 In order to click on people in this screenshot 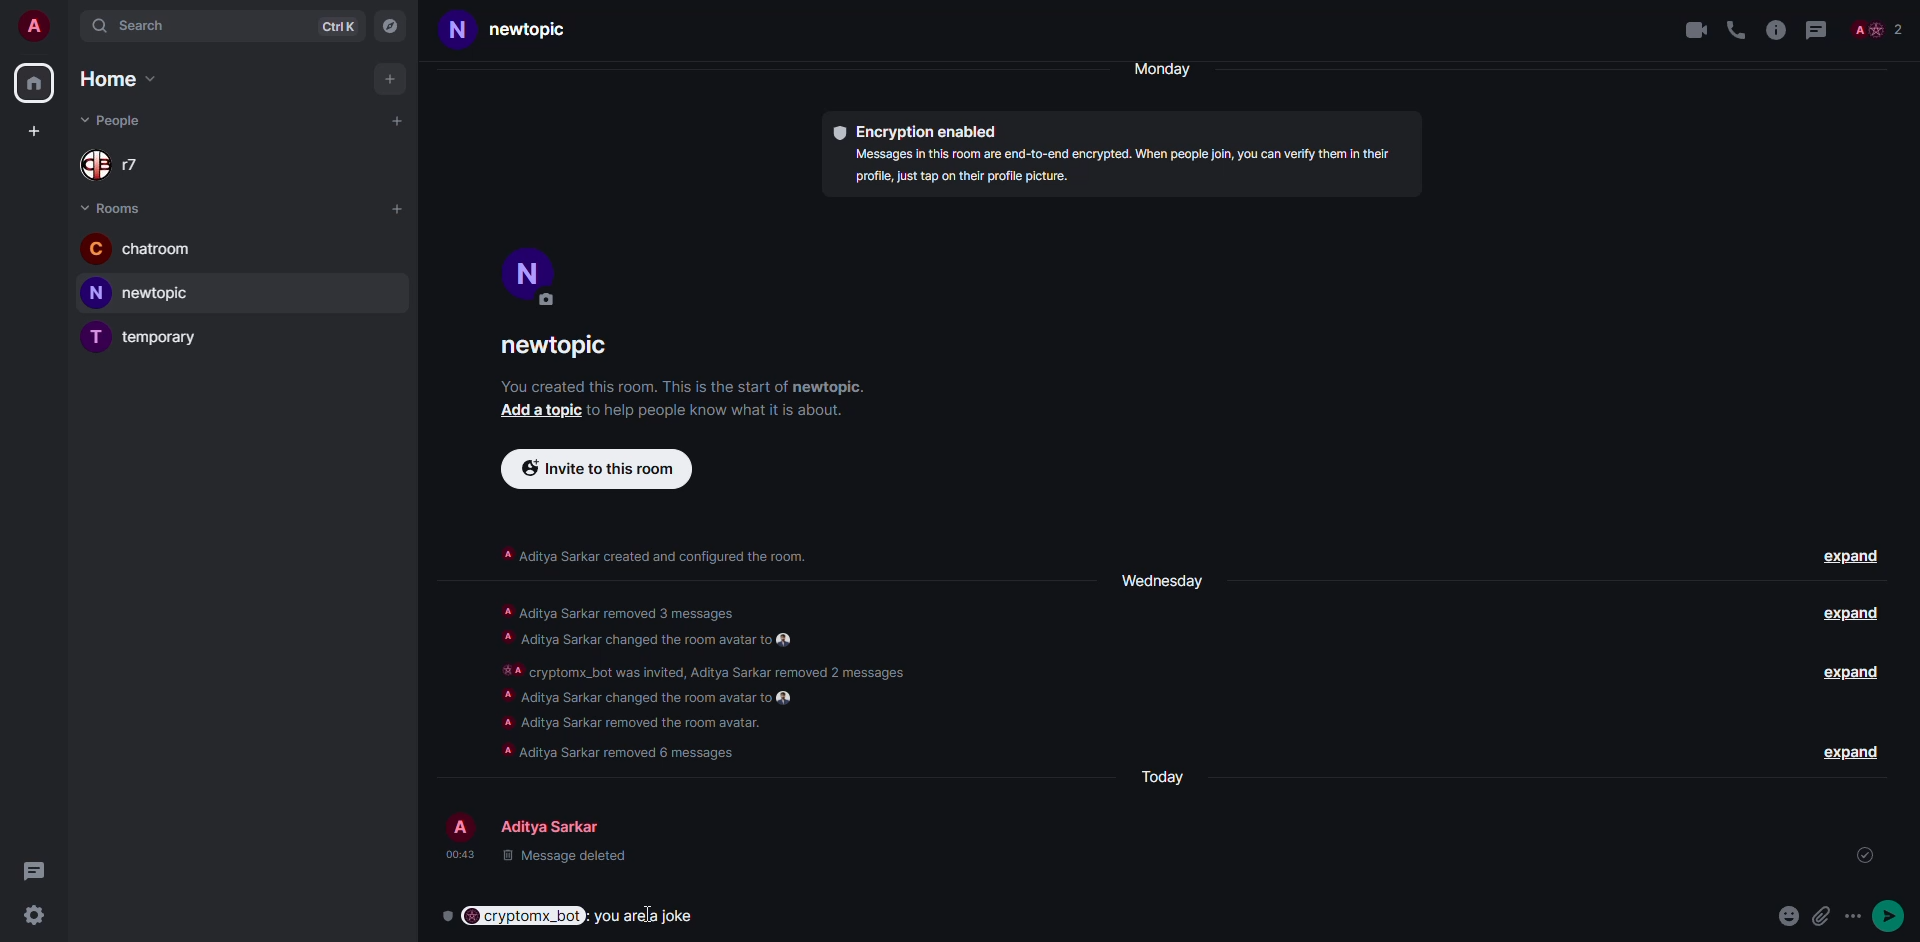, I will do `click(120, 164)`.